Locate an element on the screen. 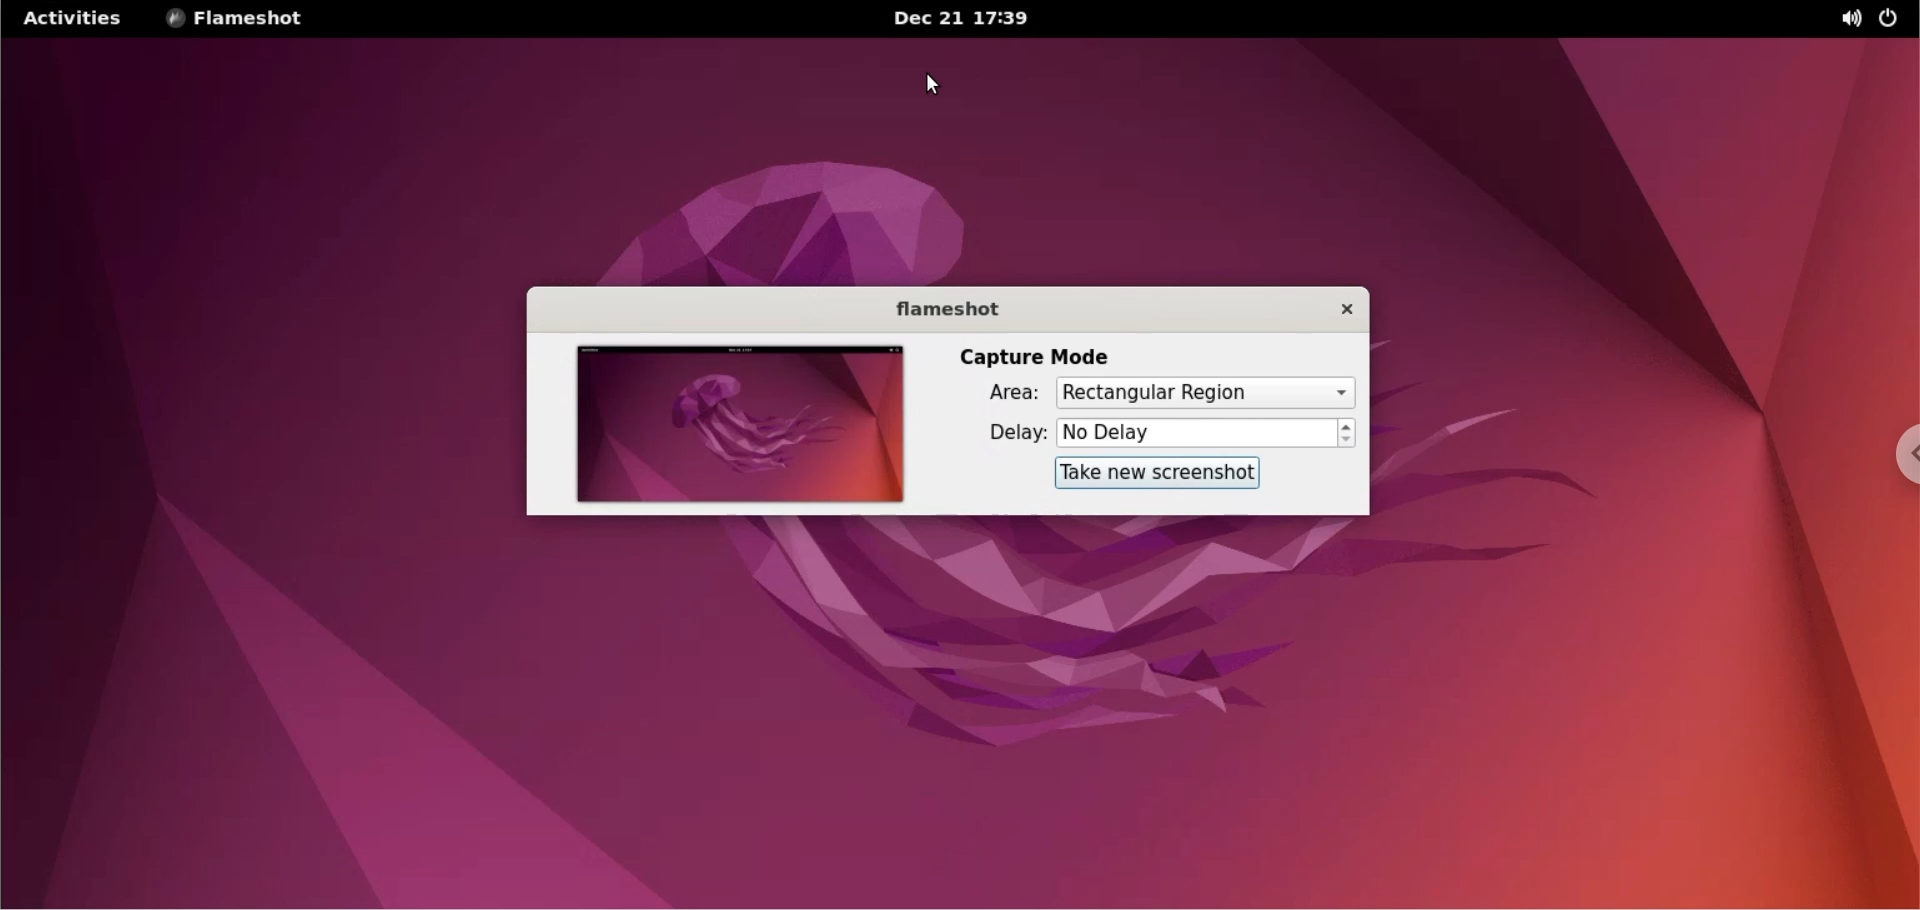  increment and decrement delay time is located at coordinates (1347, 434).